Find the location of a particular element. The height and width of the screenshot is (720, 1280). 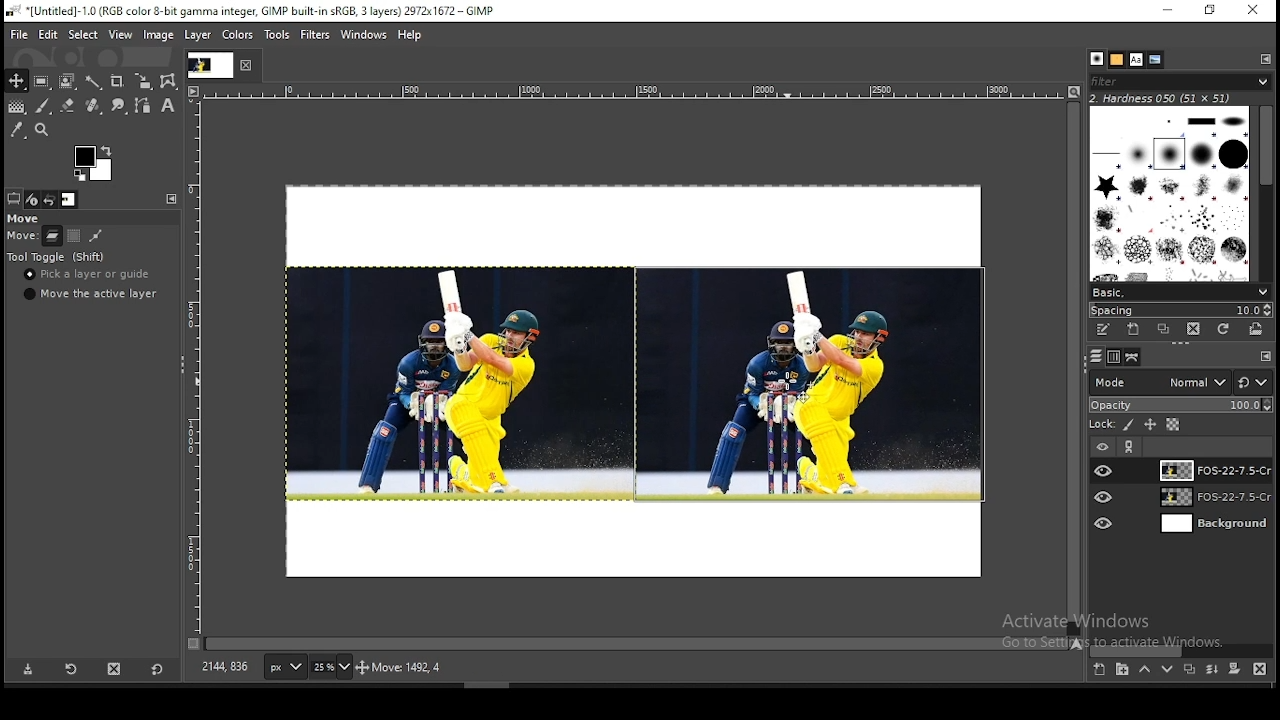

crop tool is located at coordinates (116, 80).